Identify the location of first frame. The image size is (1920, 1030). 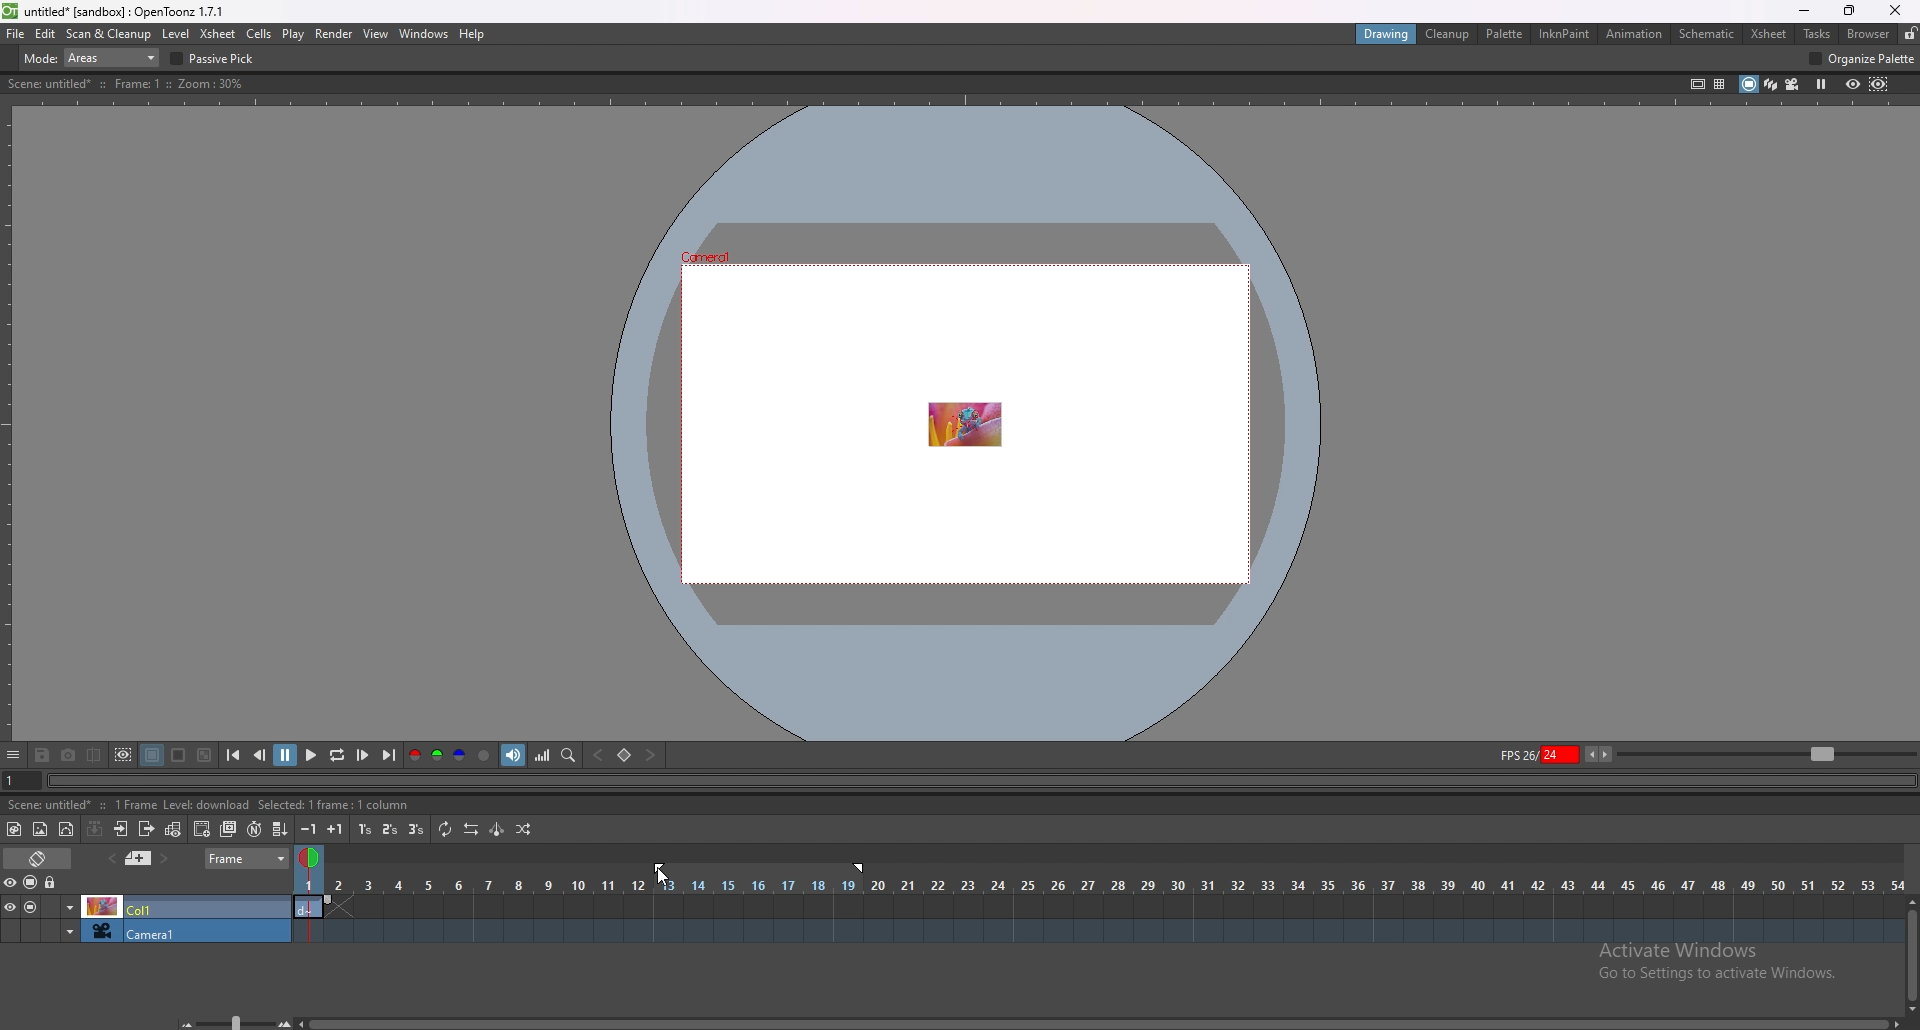
(234, 756).